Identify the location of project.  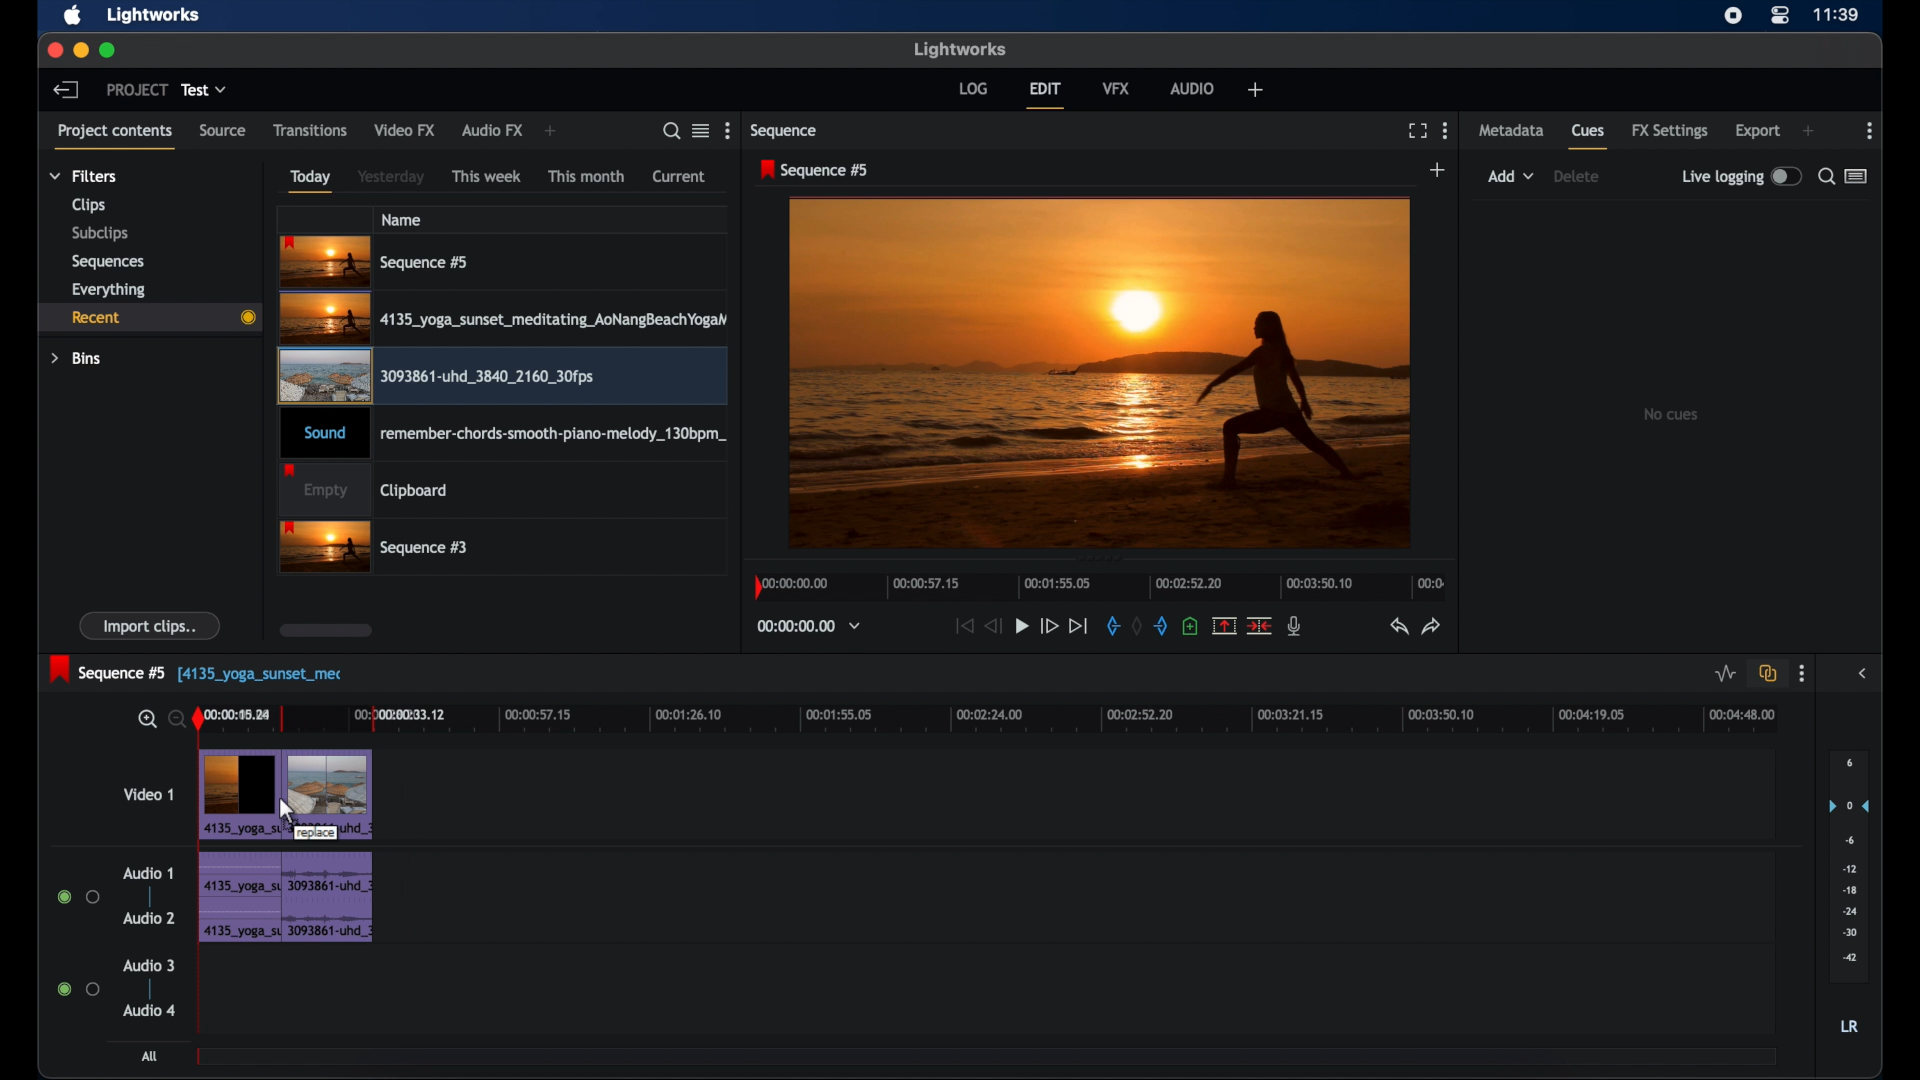
(136, 89).